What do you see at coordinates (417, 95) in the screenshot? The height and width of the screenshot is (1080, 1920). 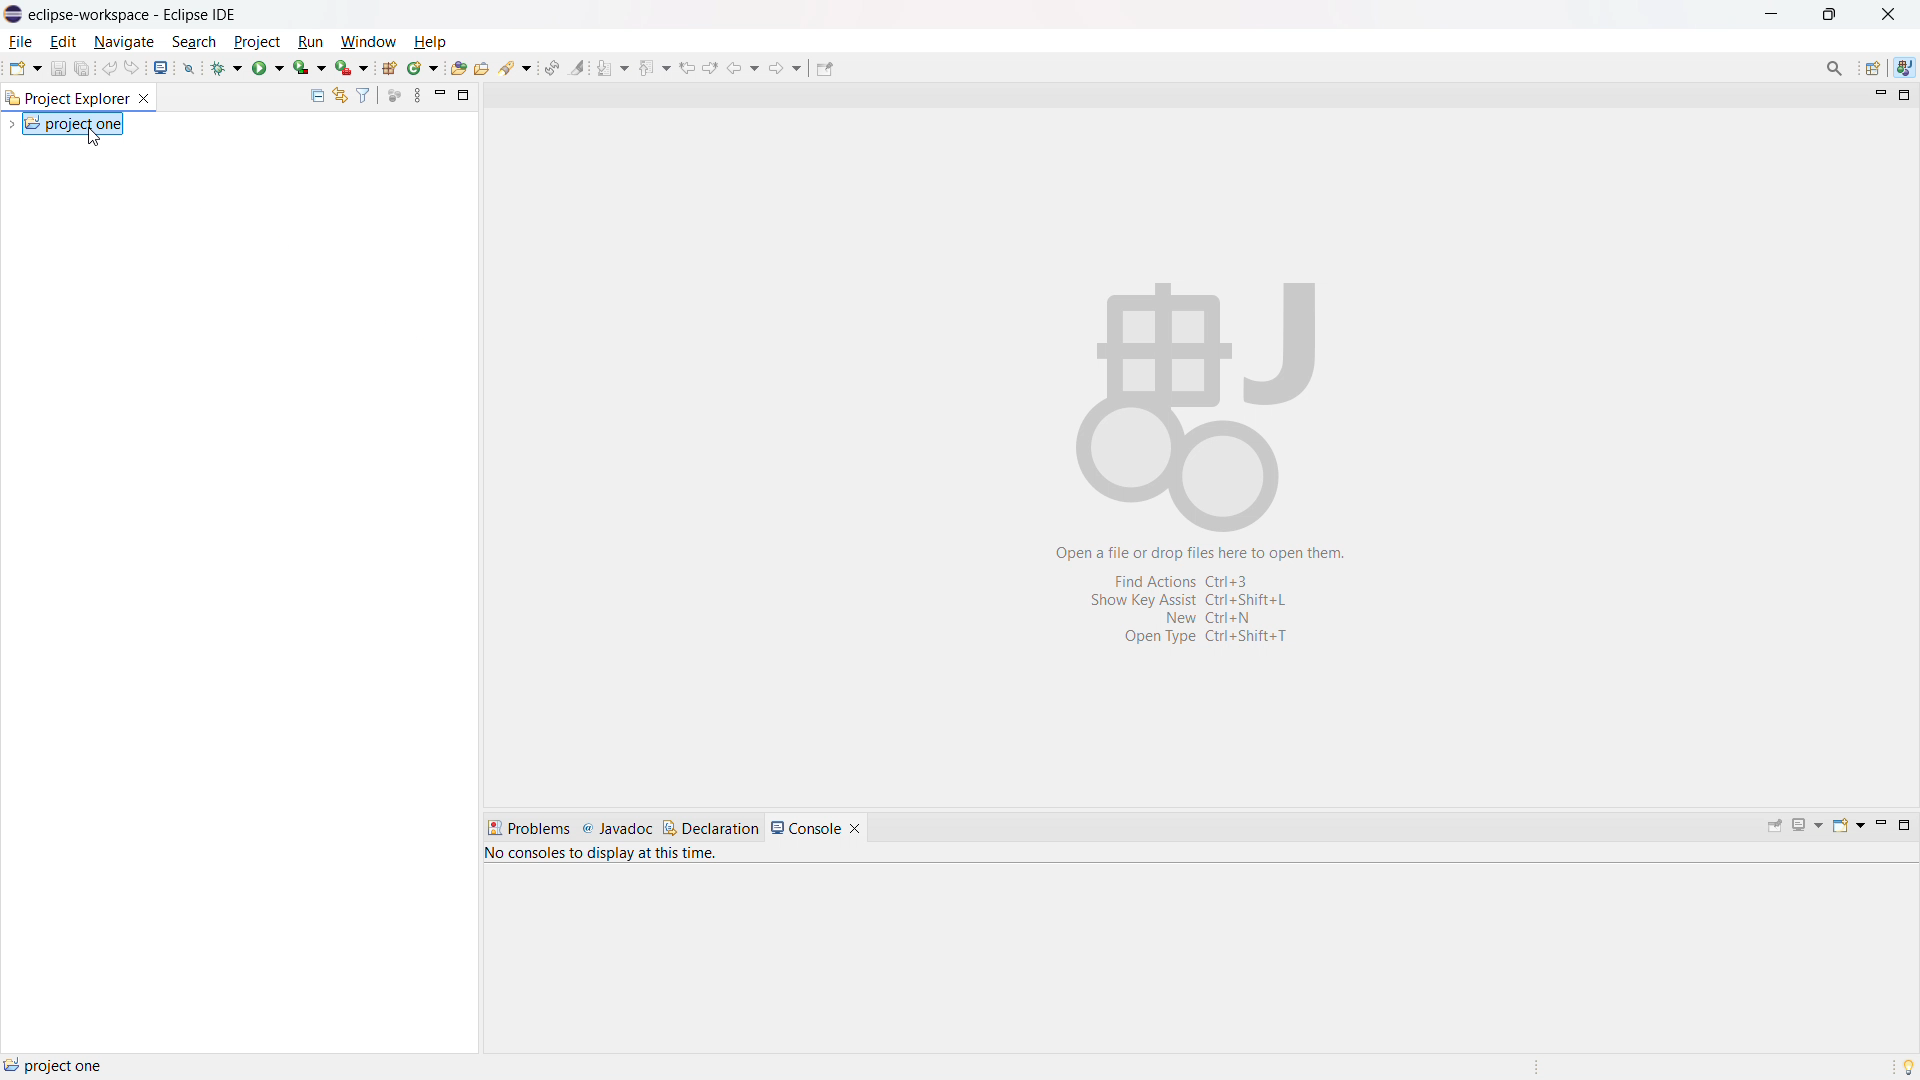 I see `view menu` at bounding box center [417, 95].